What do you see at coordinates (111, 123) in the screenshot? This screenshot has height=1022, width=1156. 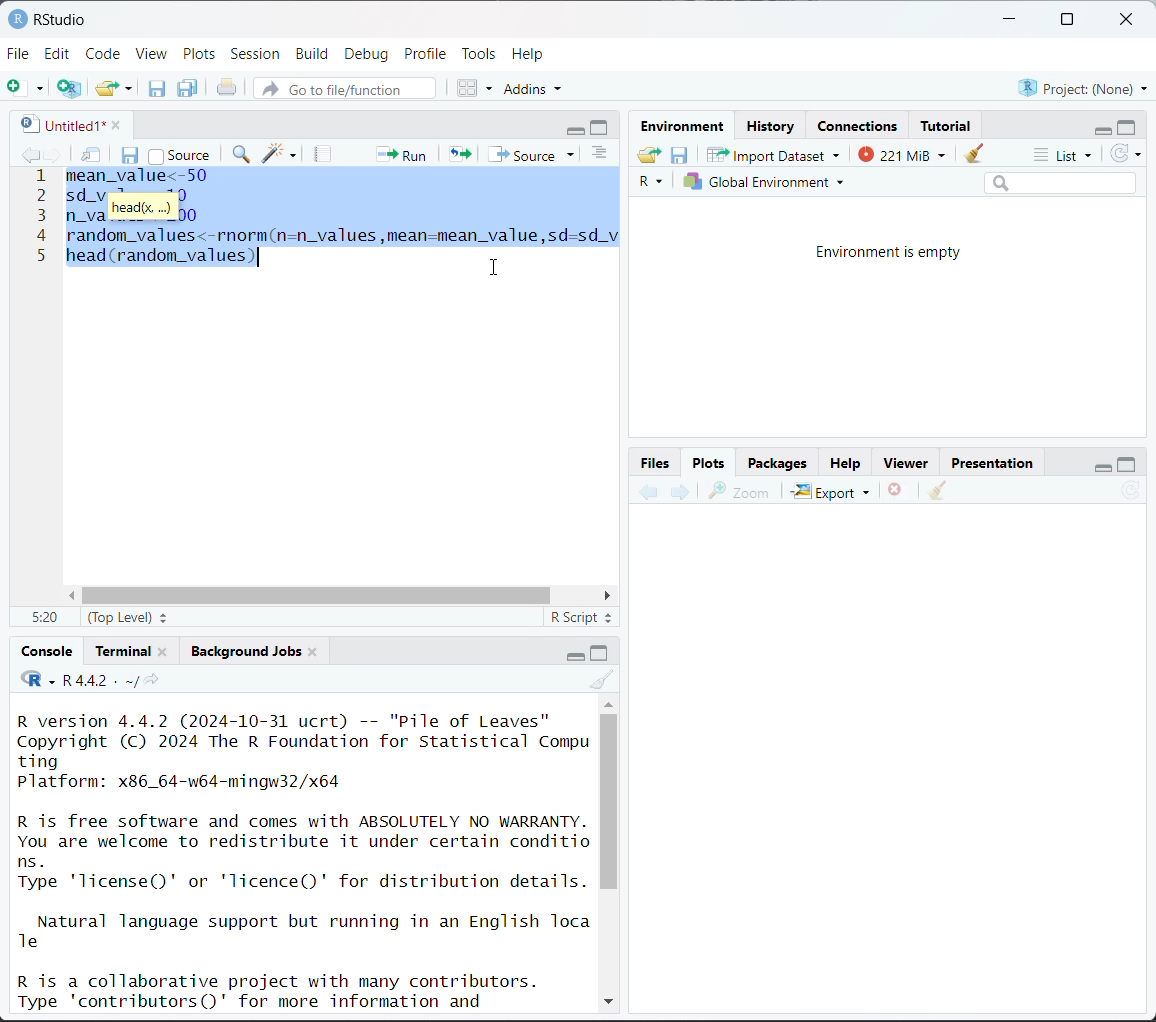 I see `close` at bounding box center [111, 123].